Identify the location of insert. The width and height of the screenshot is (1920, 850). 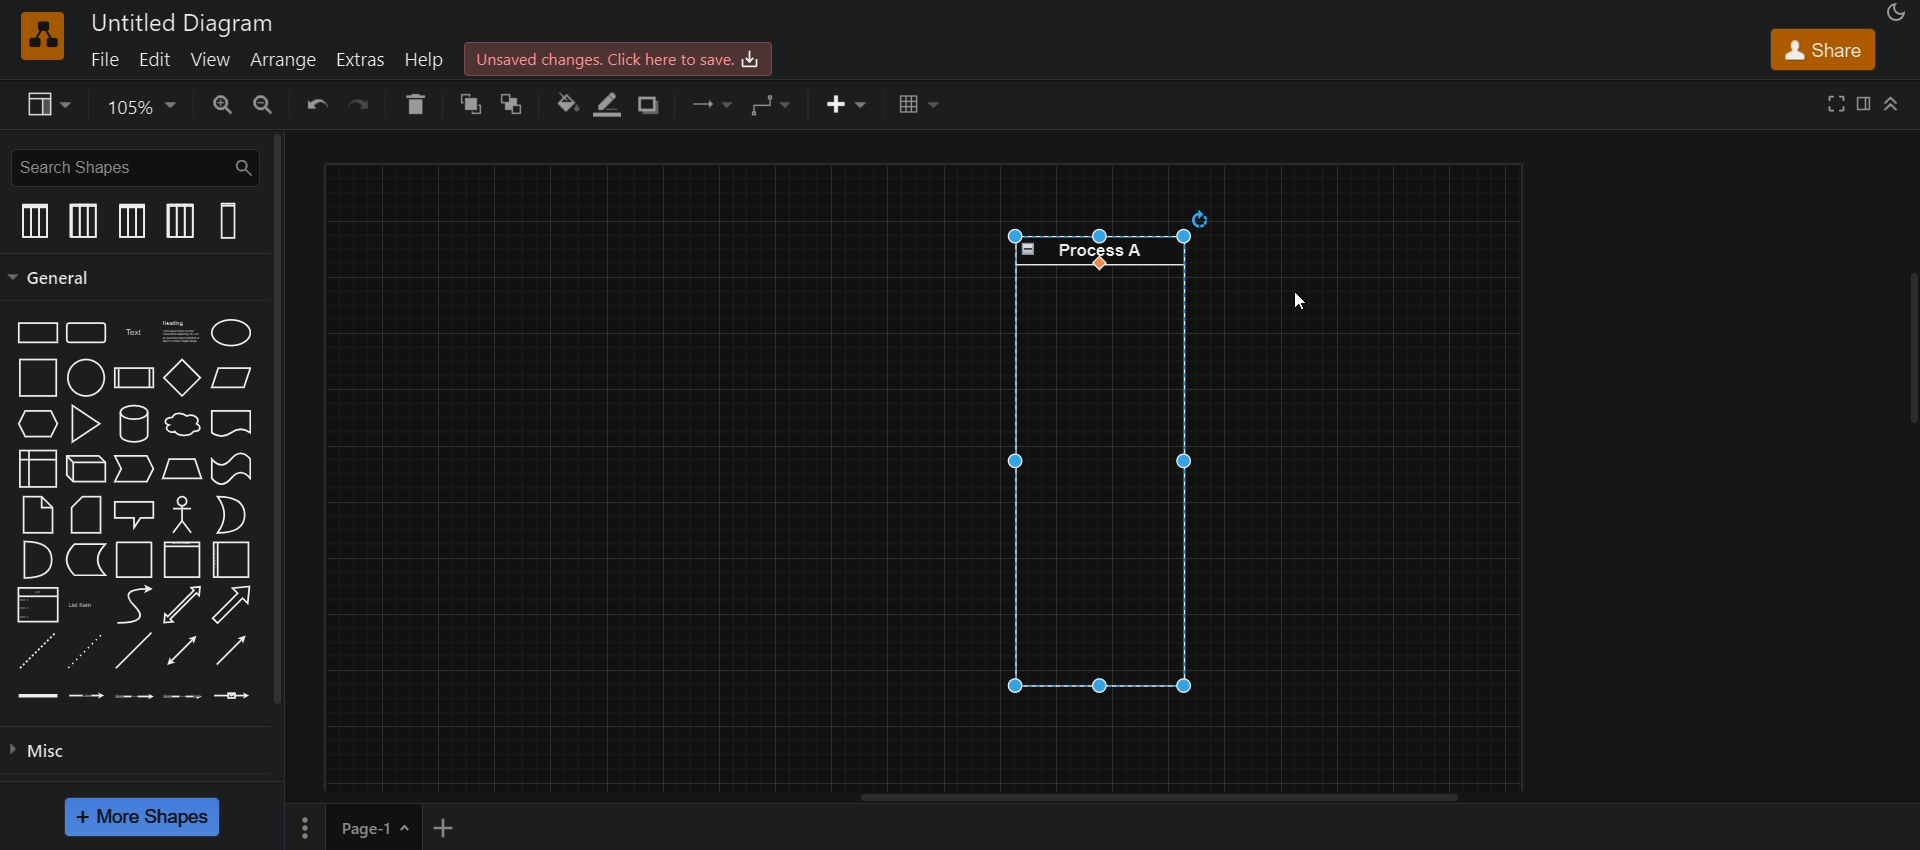
(848, 104).